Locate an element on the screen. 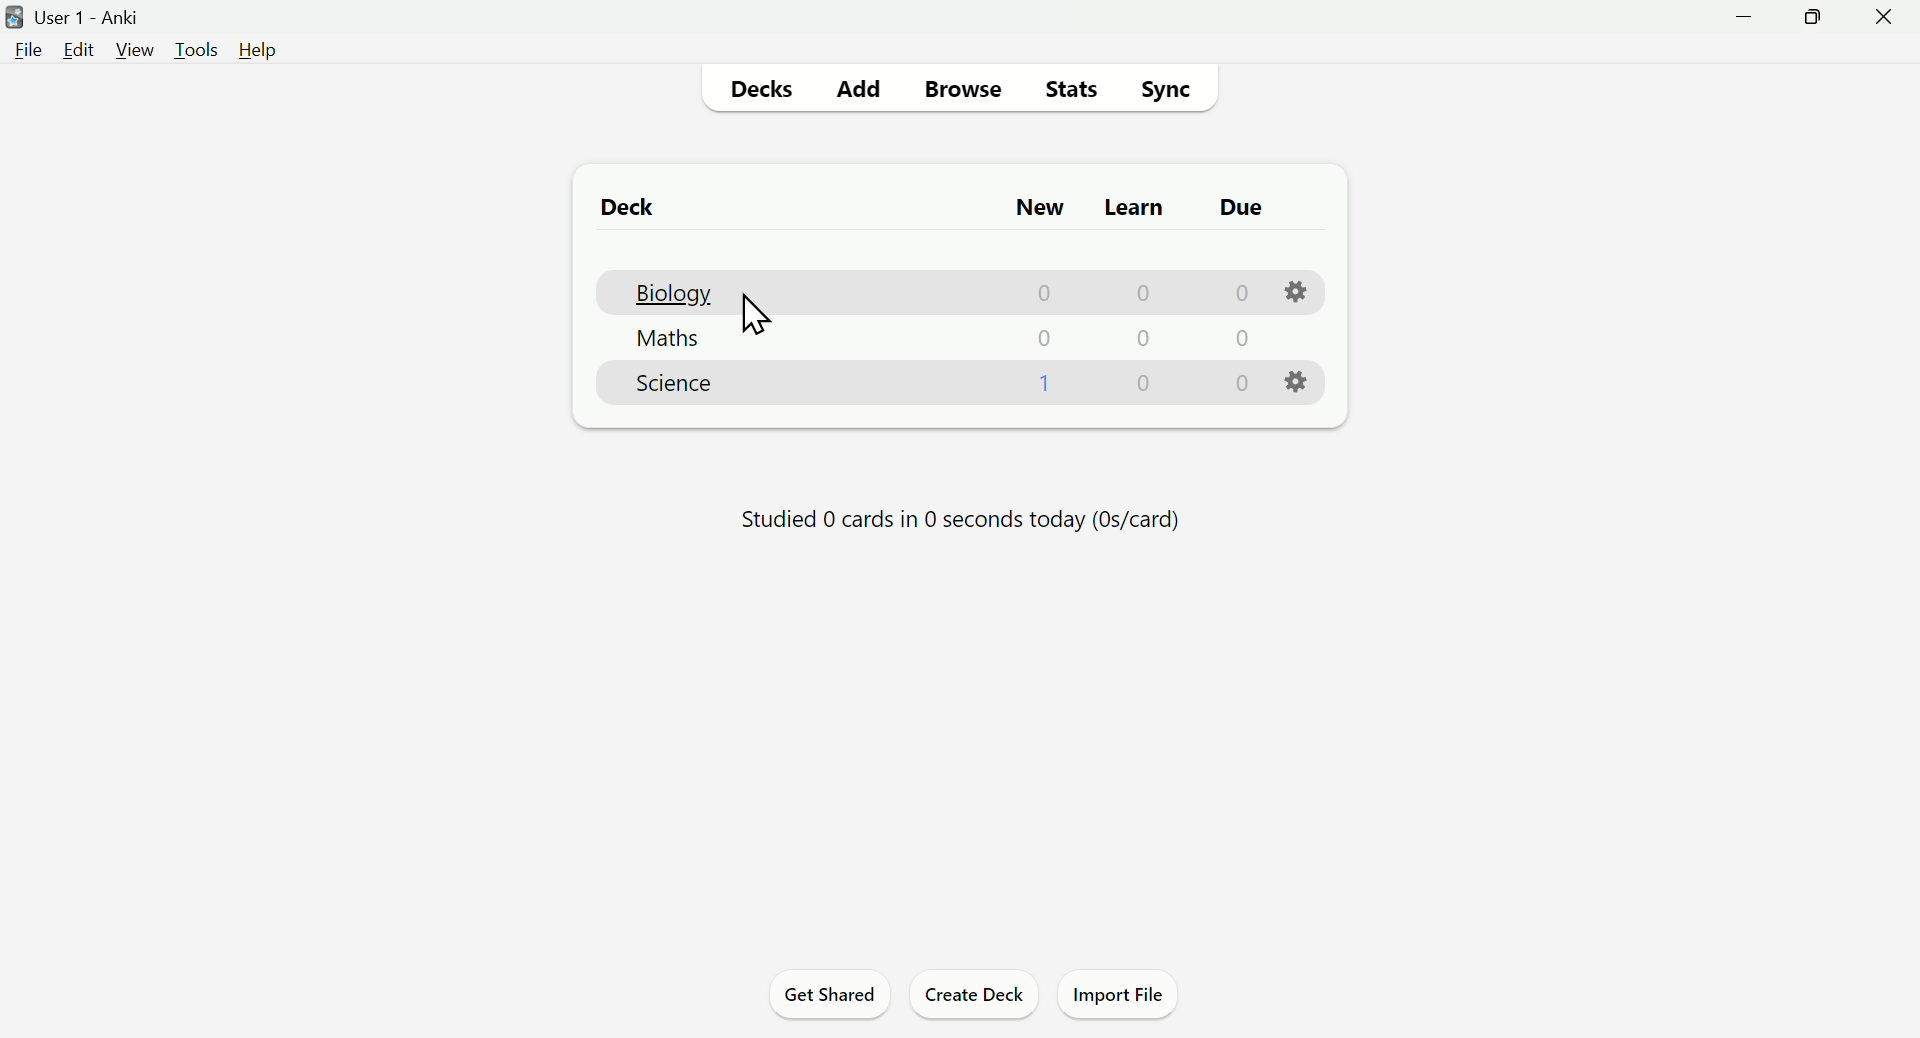 This screenshot has height=1038, width=1920. Add is located at coordinates (859, 85).